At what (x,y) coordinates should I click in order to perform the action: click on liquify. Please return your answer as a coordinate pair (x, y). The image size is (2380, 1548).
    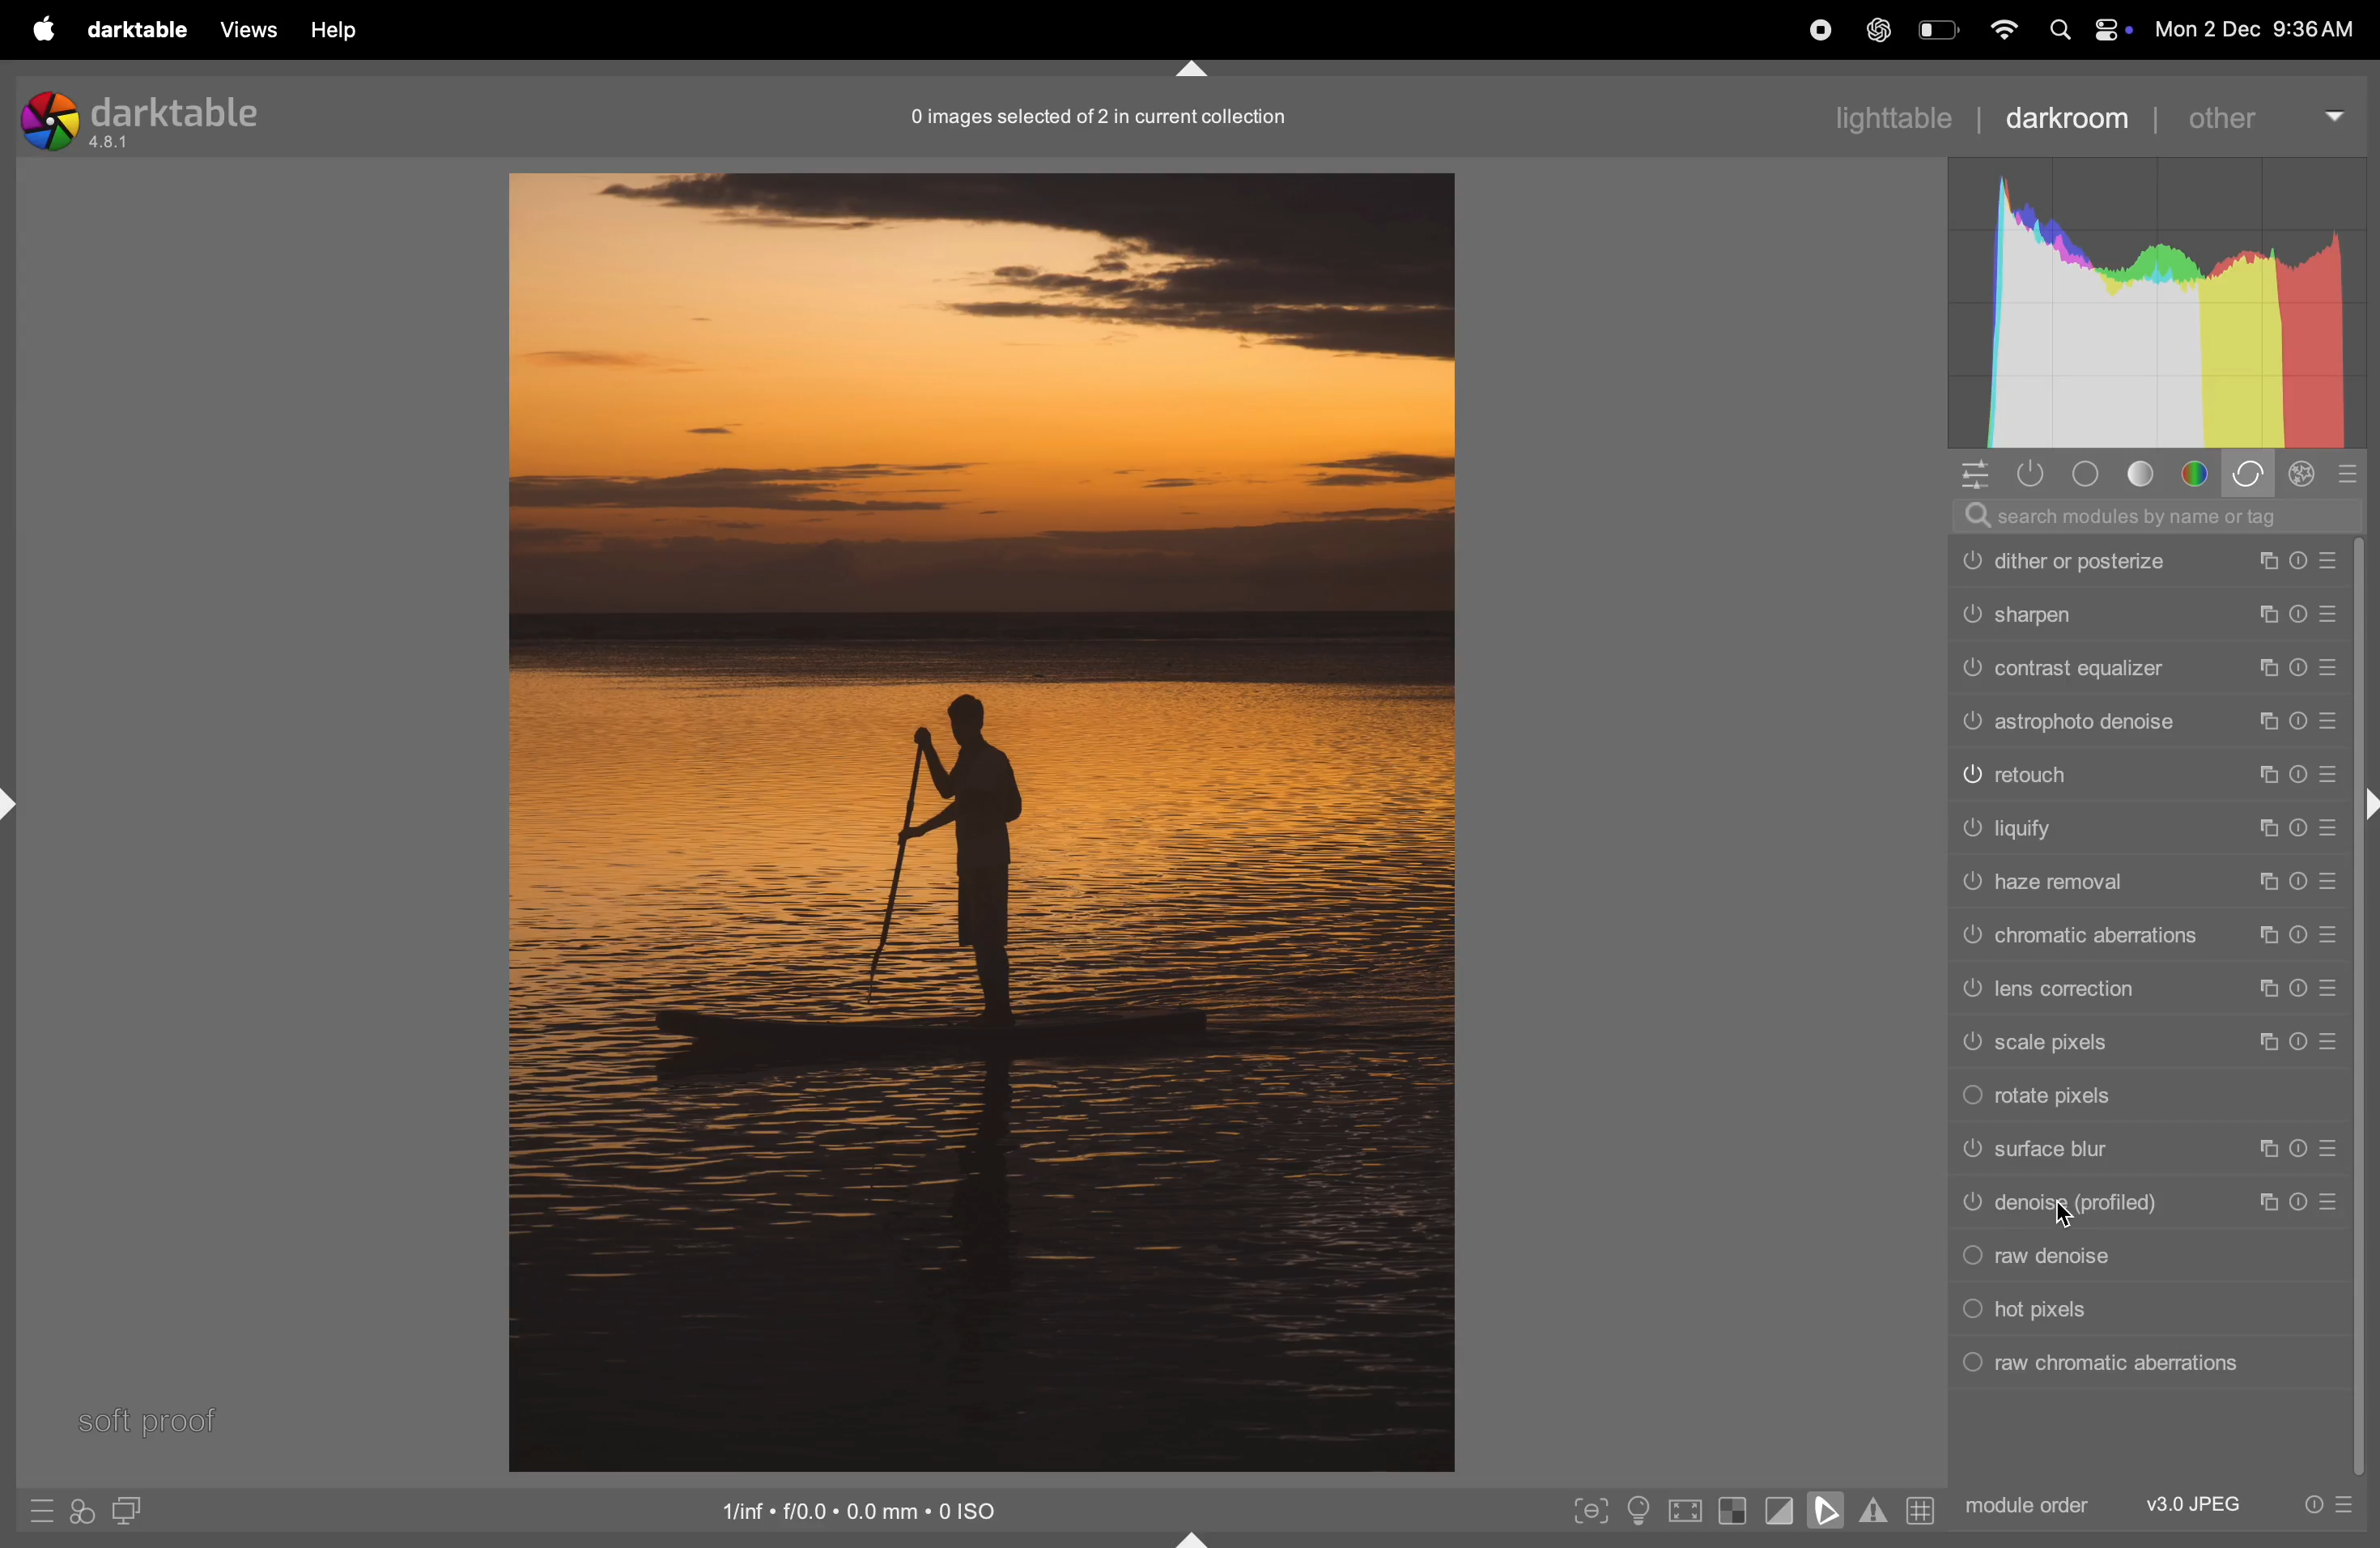
    Looking at the image, I should click on (2148, 829).